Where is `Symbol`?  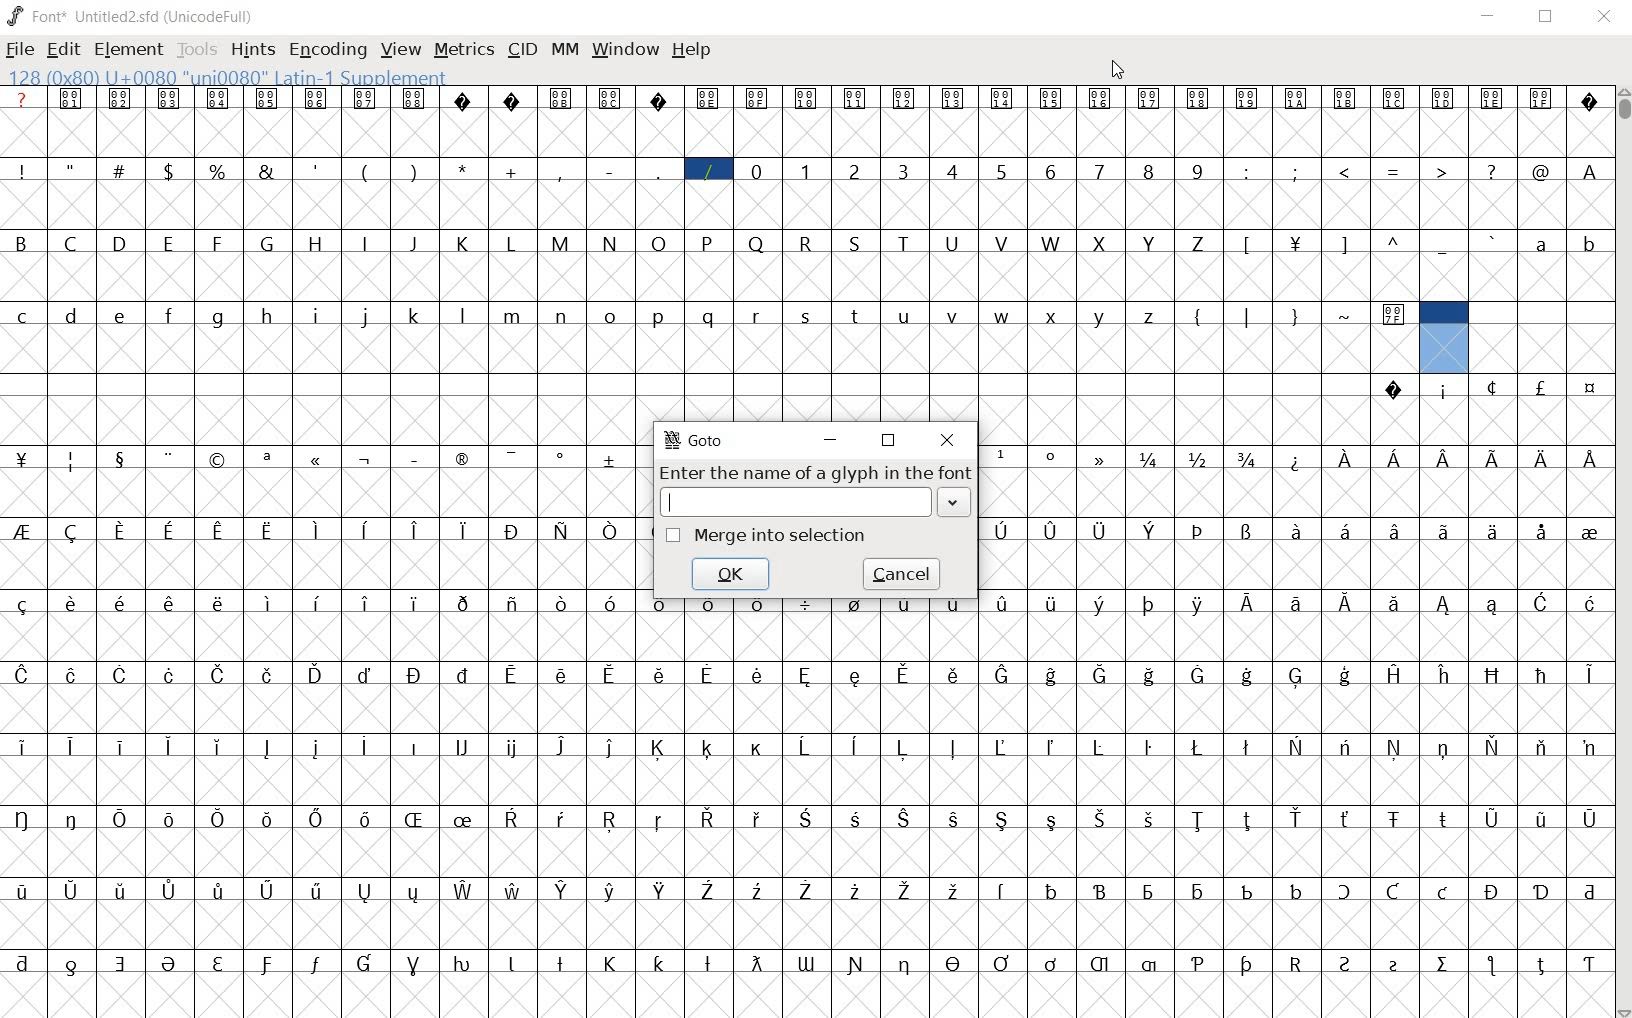
Symbol is located at coordinates (1587, 676).